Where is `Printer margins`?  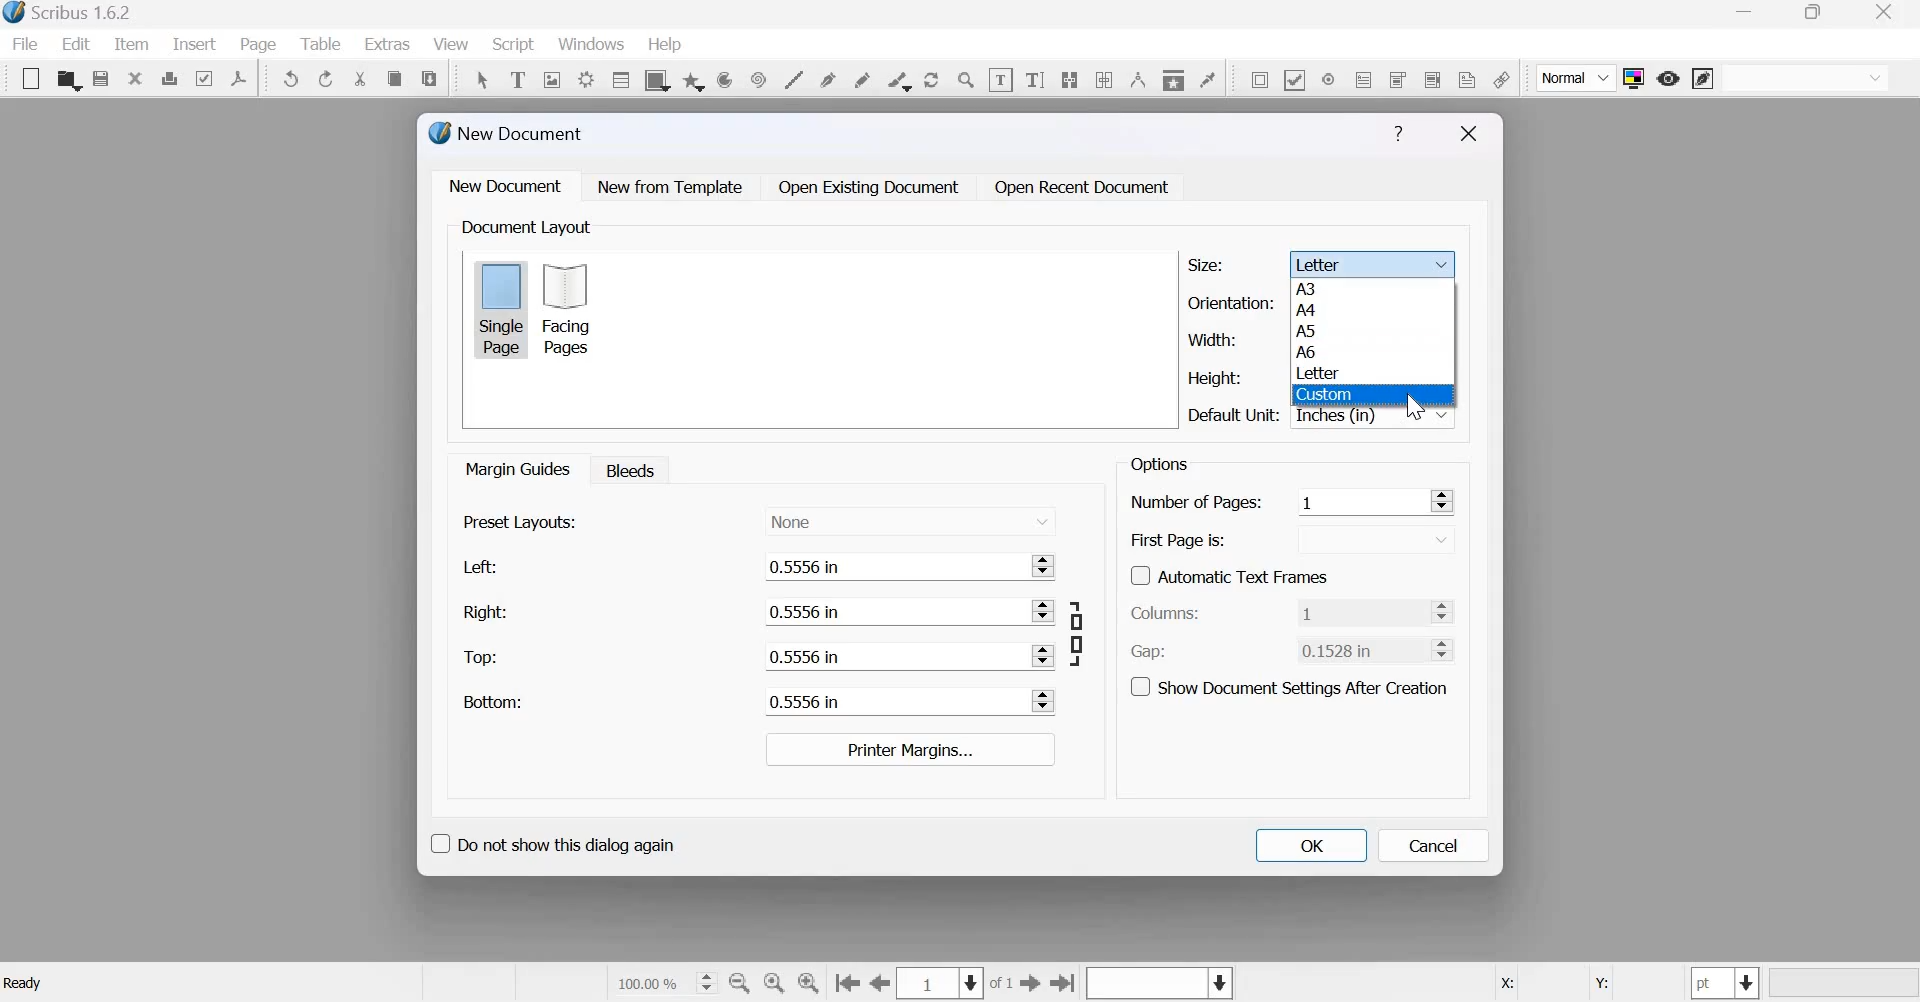
Printer margins is located at coordinates (908, 749).